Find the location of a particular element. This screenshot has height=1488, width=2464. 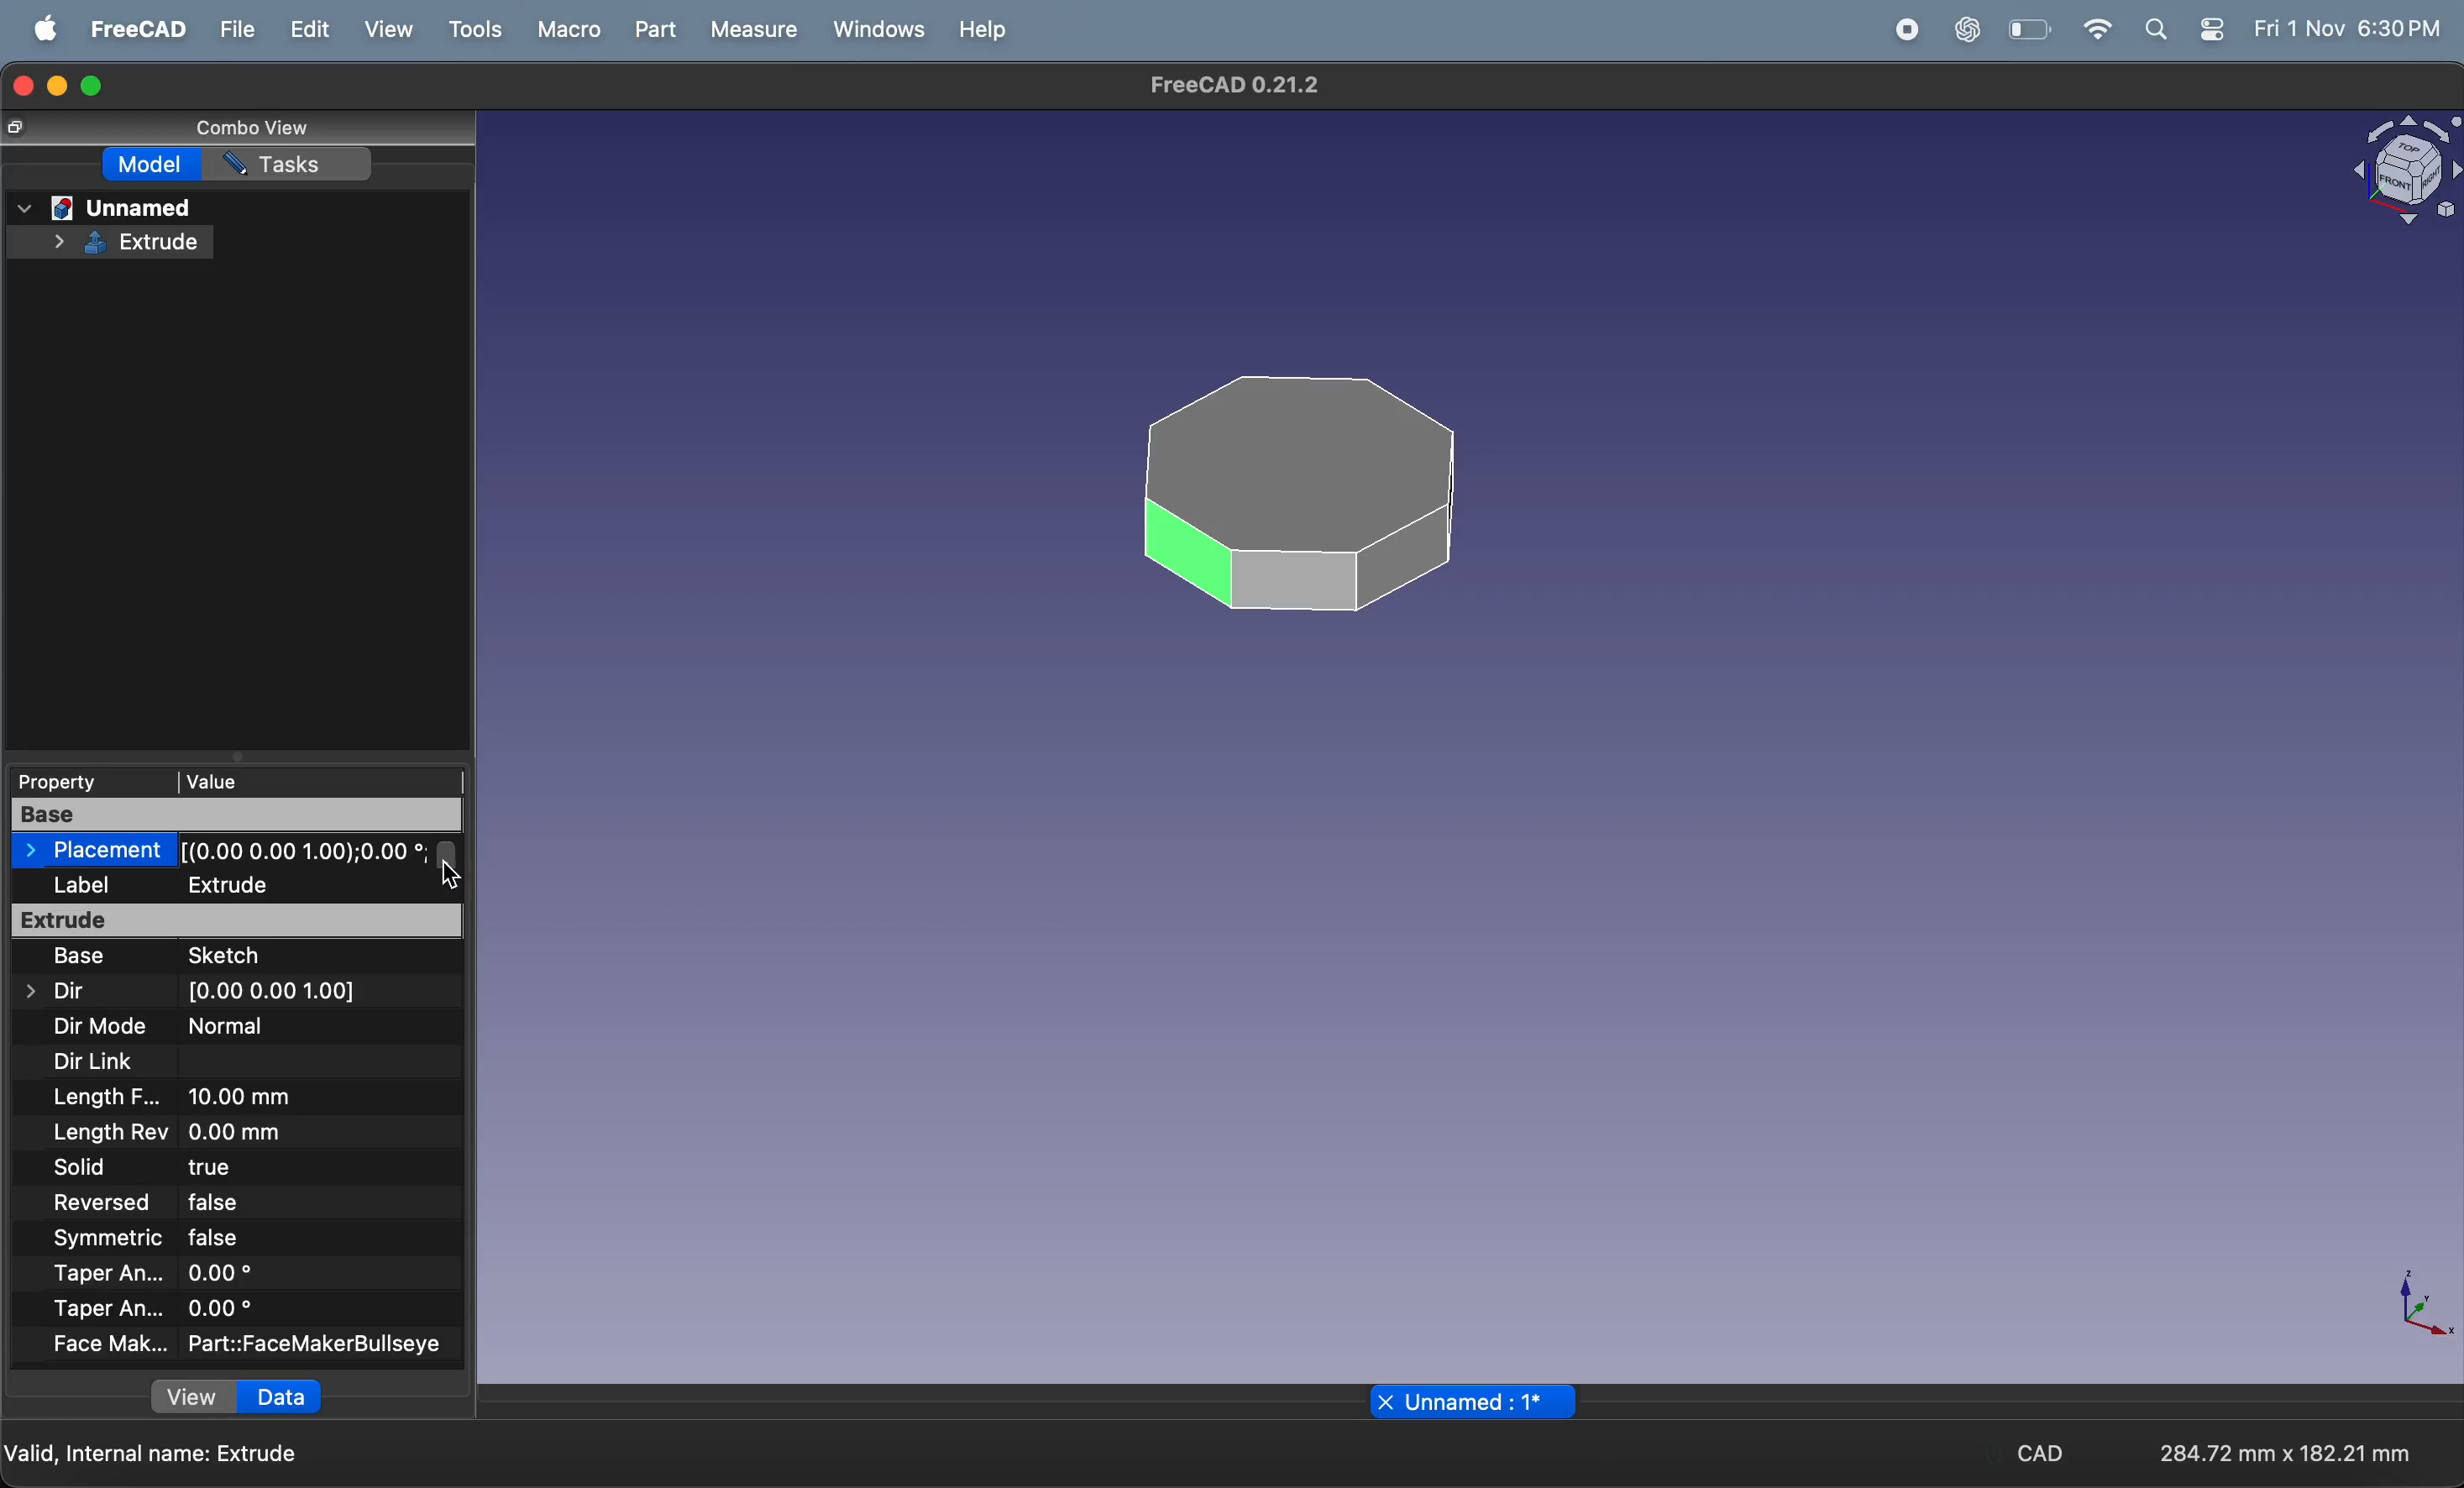

Length F...   10.00 mm is located at coordinates (175, 1099).